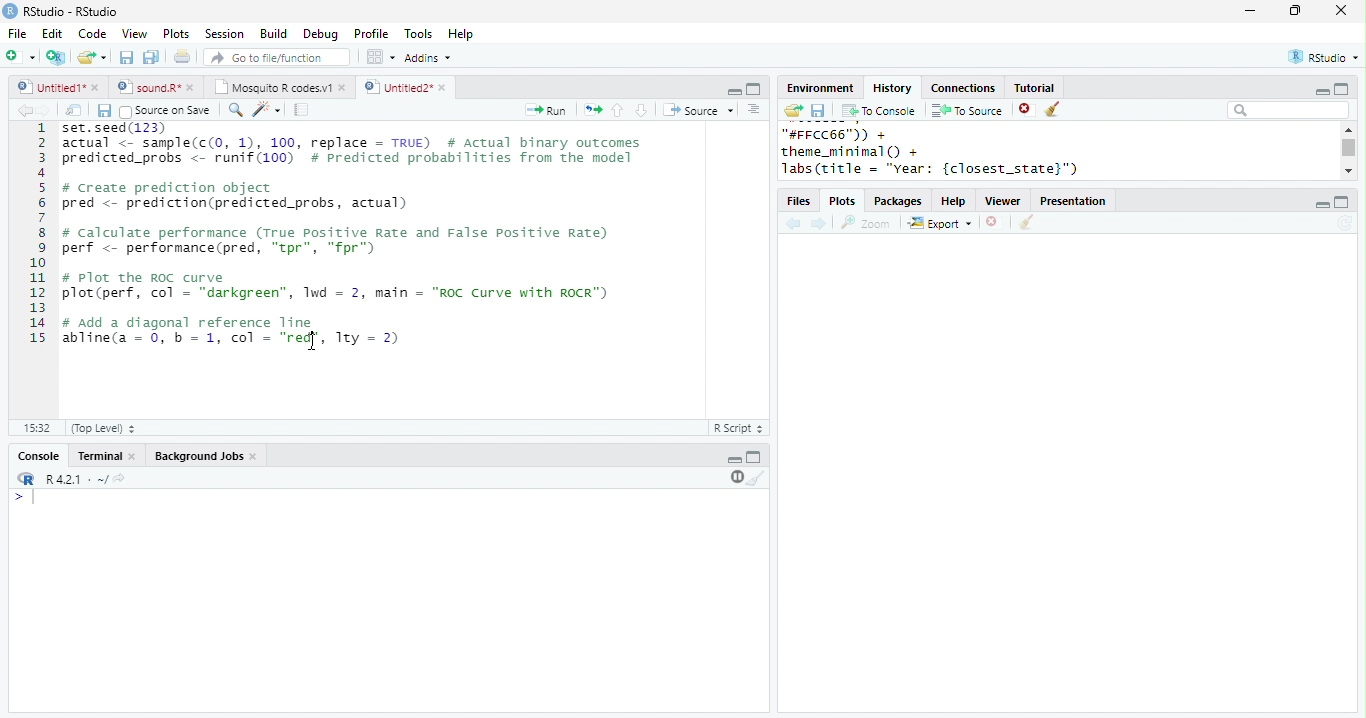 This screenshot has width=1366, height=718. What do you see at coordinates (445, 88) in the screenshot?
I see `close` at bounding box center [445, 88].